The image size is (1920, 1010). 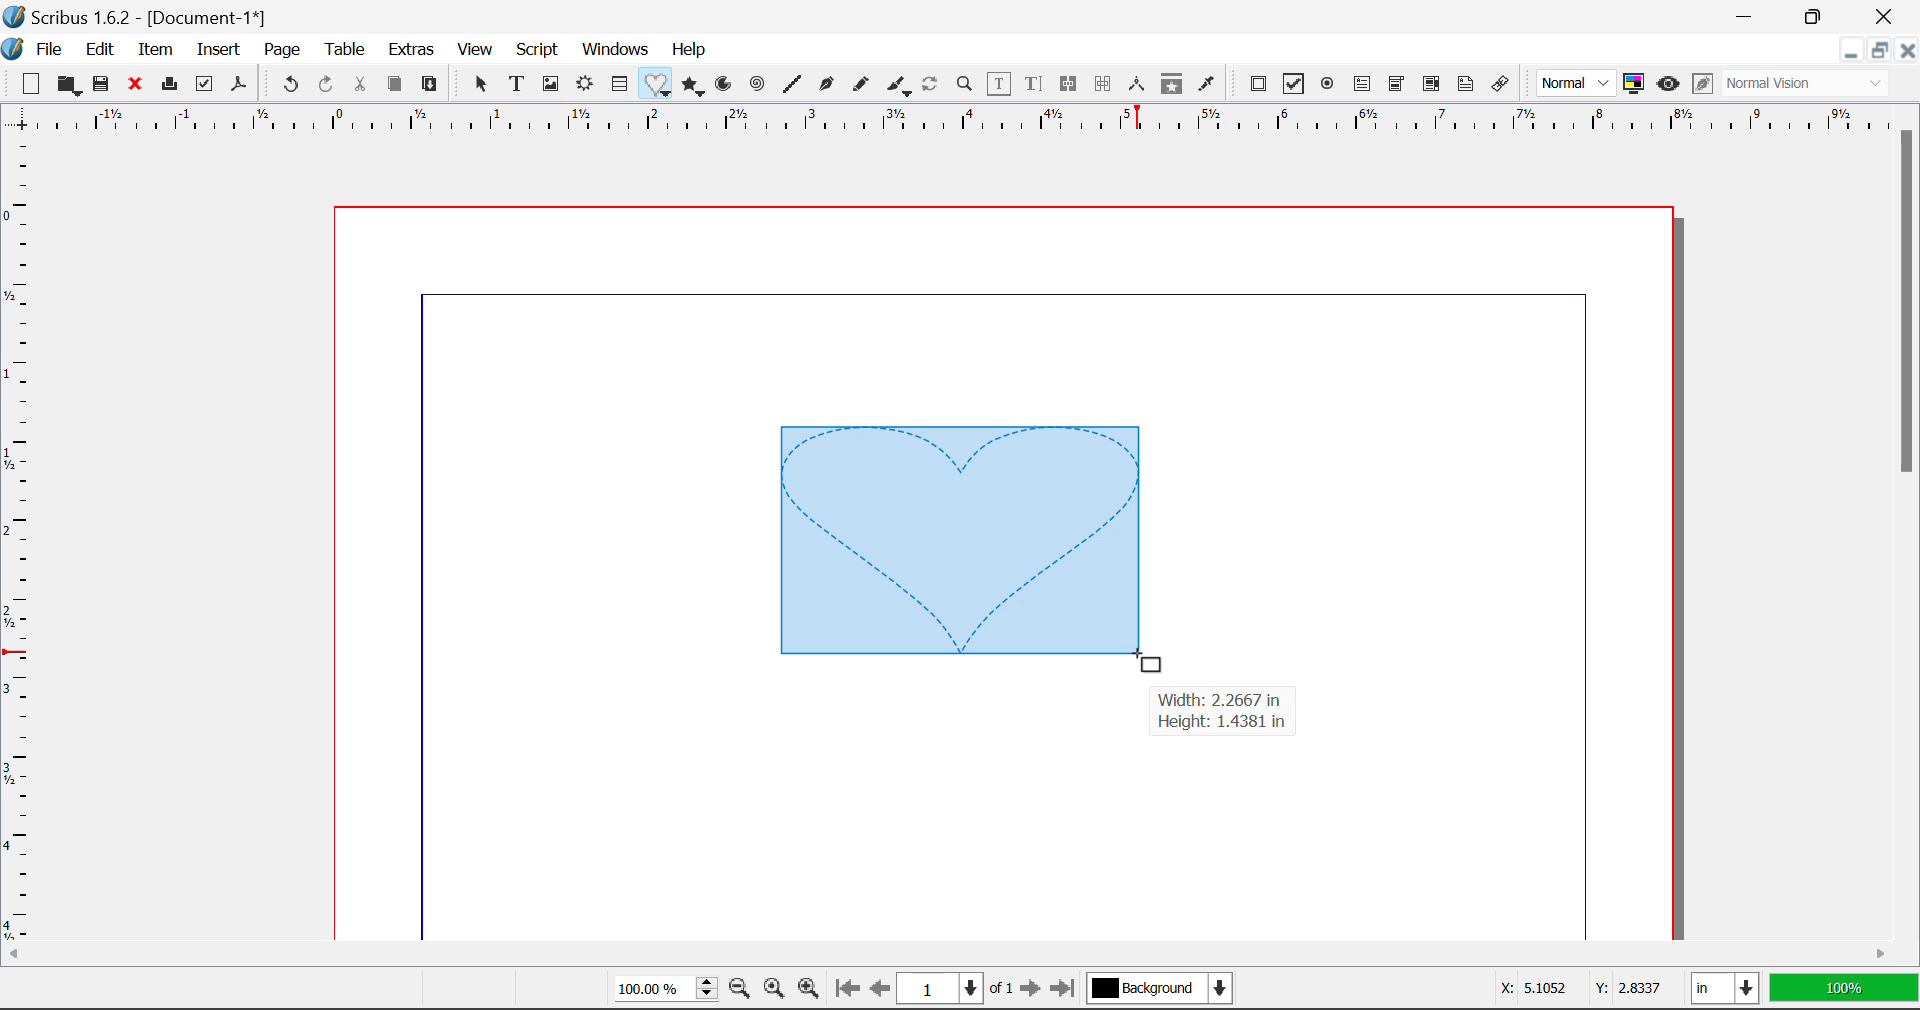 I want to click on Pdf Text Field, so click(x=1363, y=87).